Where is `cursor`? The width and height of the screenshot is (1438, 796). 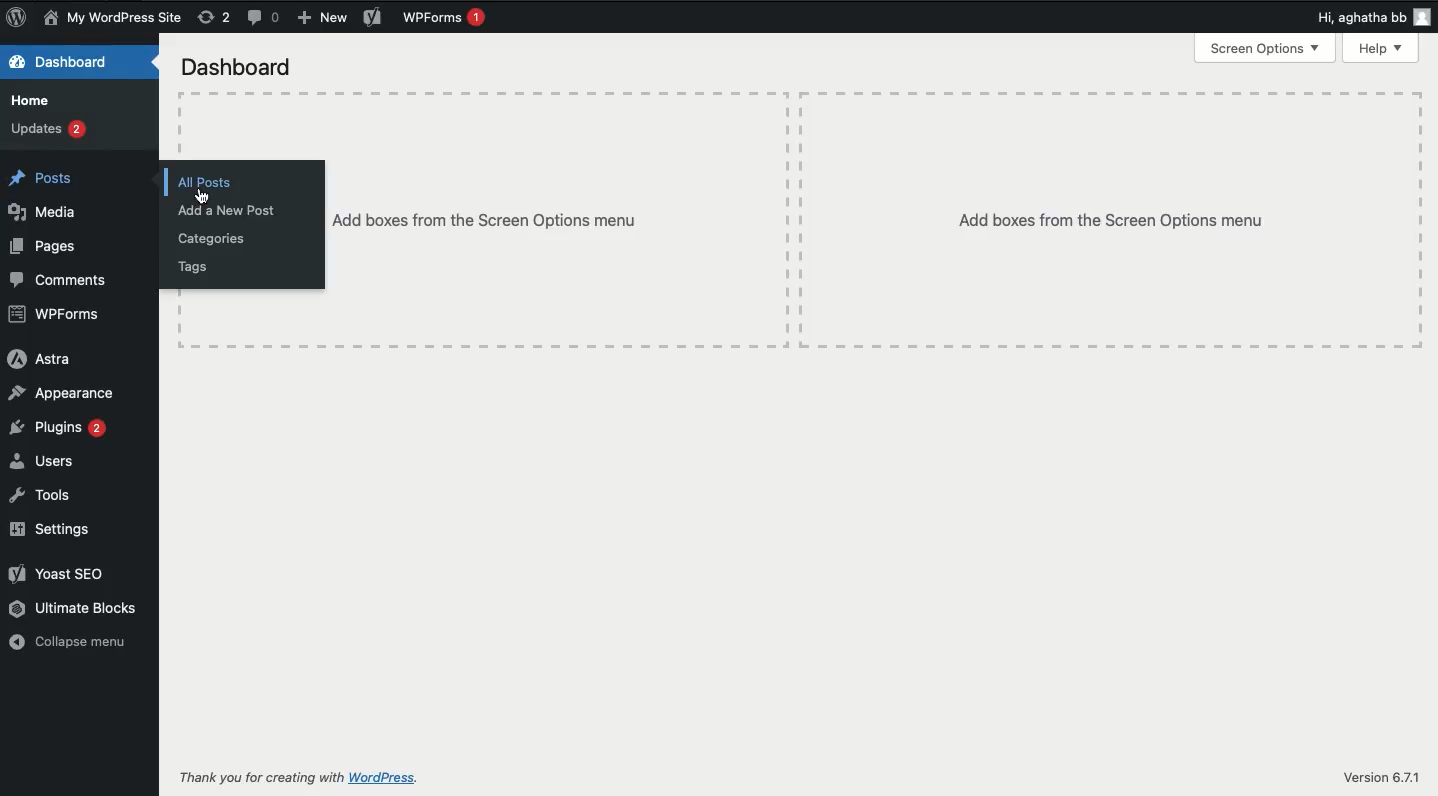
cursor is located at coordinates (201, 197).